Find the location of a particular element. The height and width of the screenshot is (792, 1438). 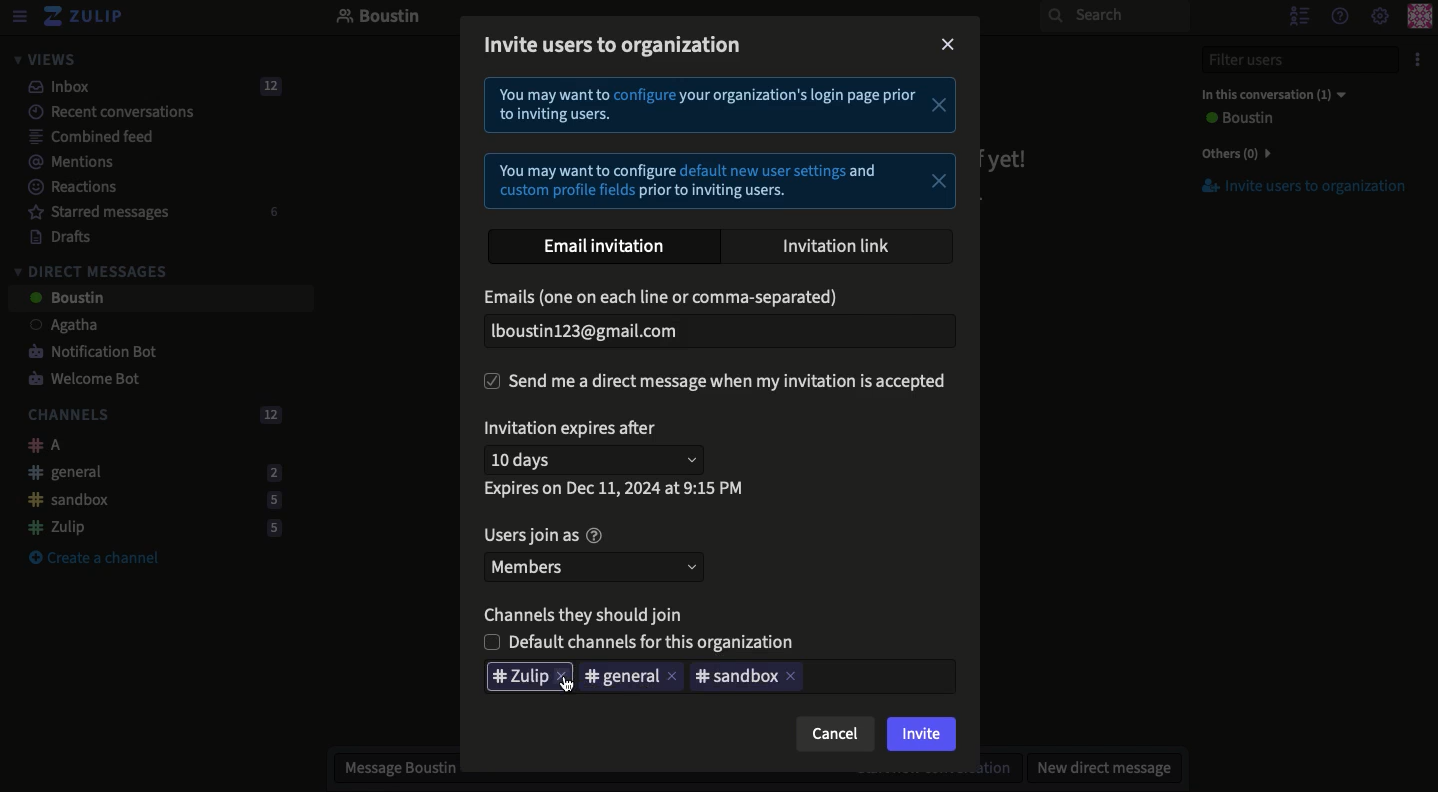

close is located at coordinates (794, 677).